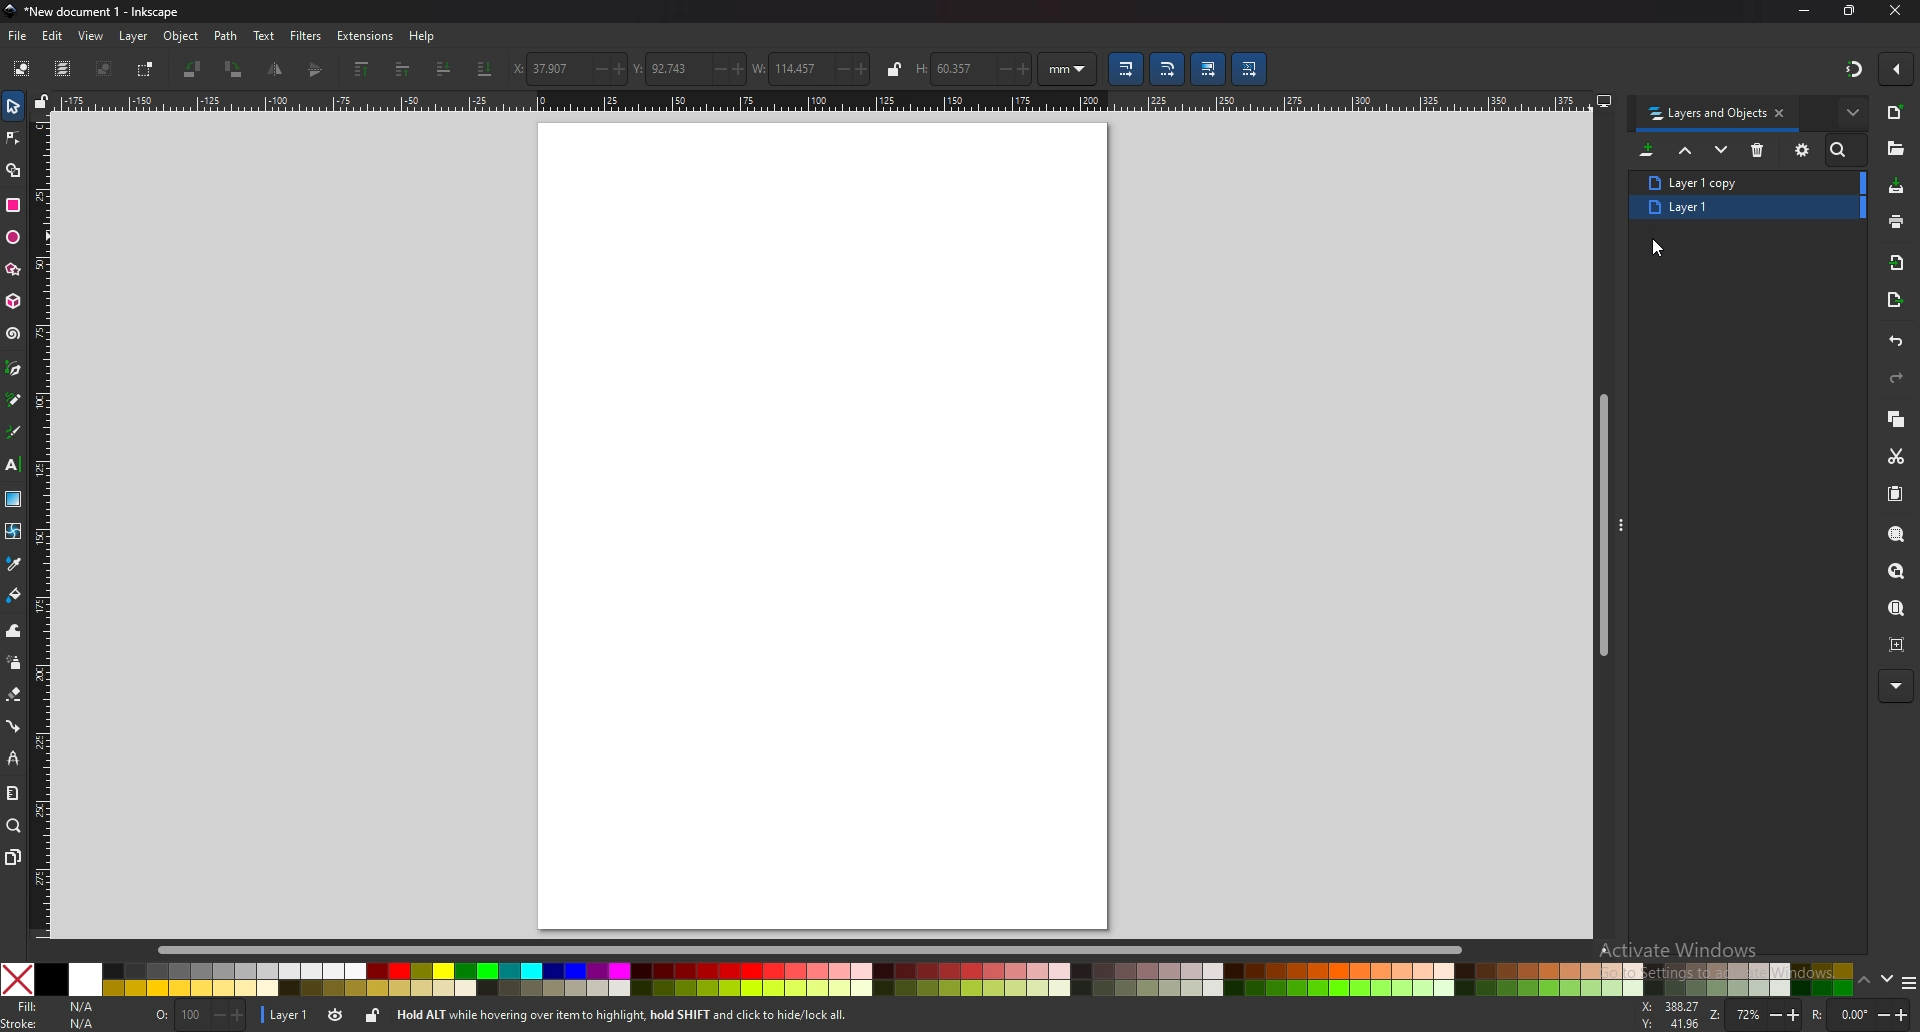 The width and height of the screenshot is (1920, 1032). I want to click on cut, so click(1897, 457).